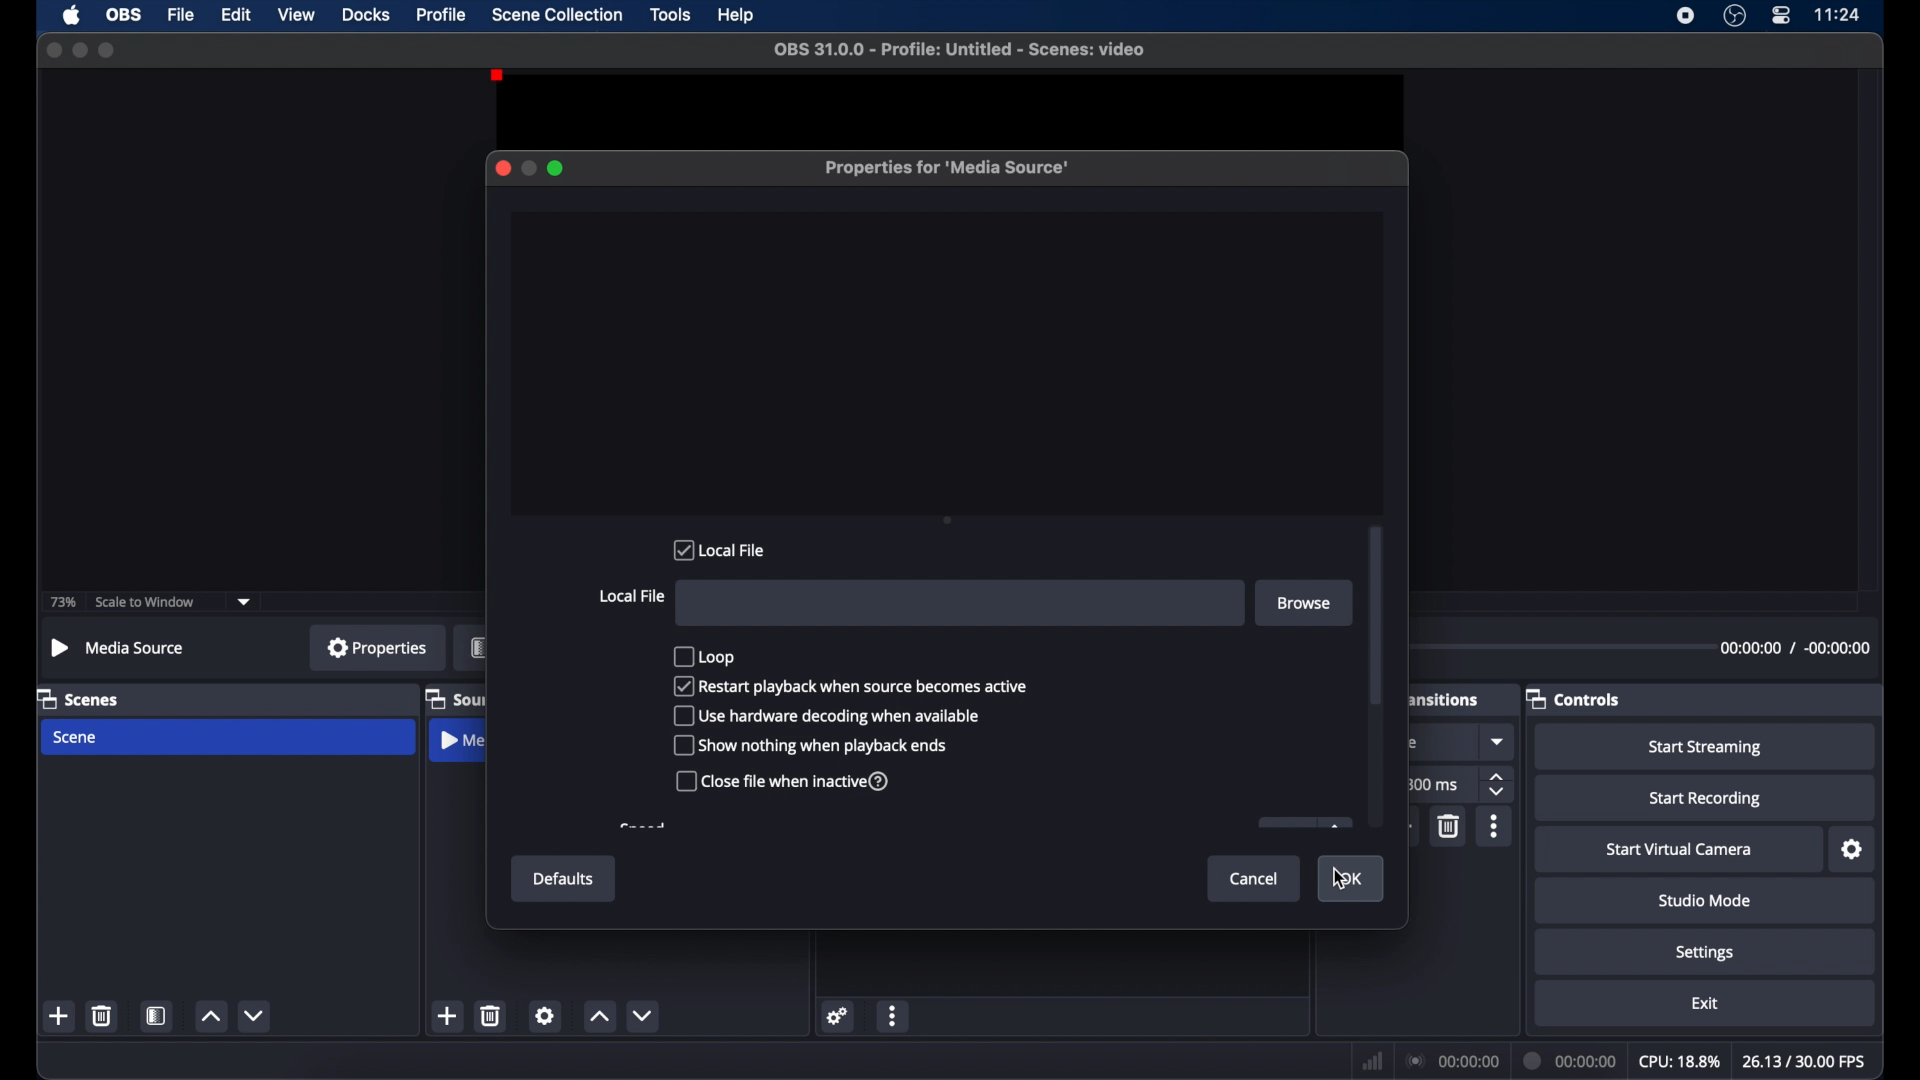 This screenshot has width=1920, height=1080. What do you see at coordinates (367, 15) in the screenshot?
I see `docks` at bounding box center [367, 15].